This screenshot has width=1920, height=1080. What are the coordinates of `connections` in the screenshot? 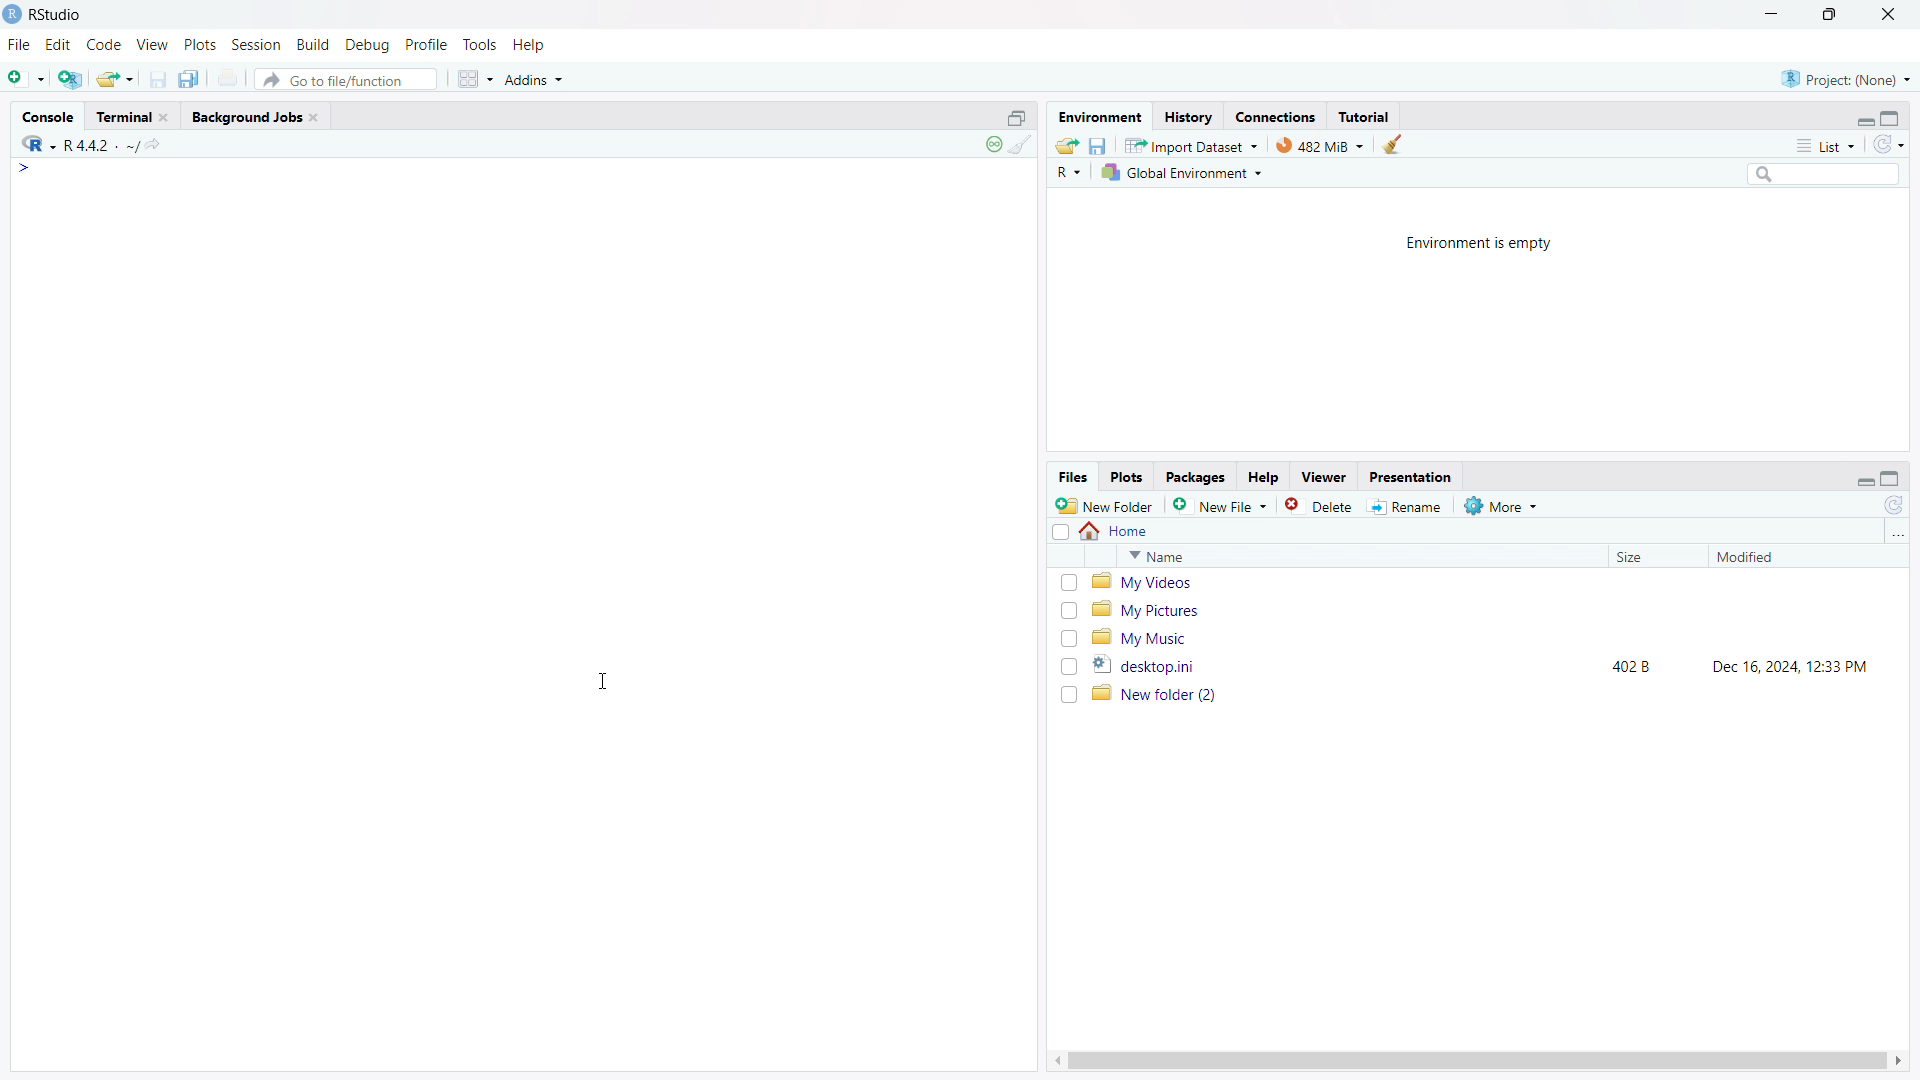 It's located at (1275, 116).